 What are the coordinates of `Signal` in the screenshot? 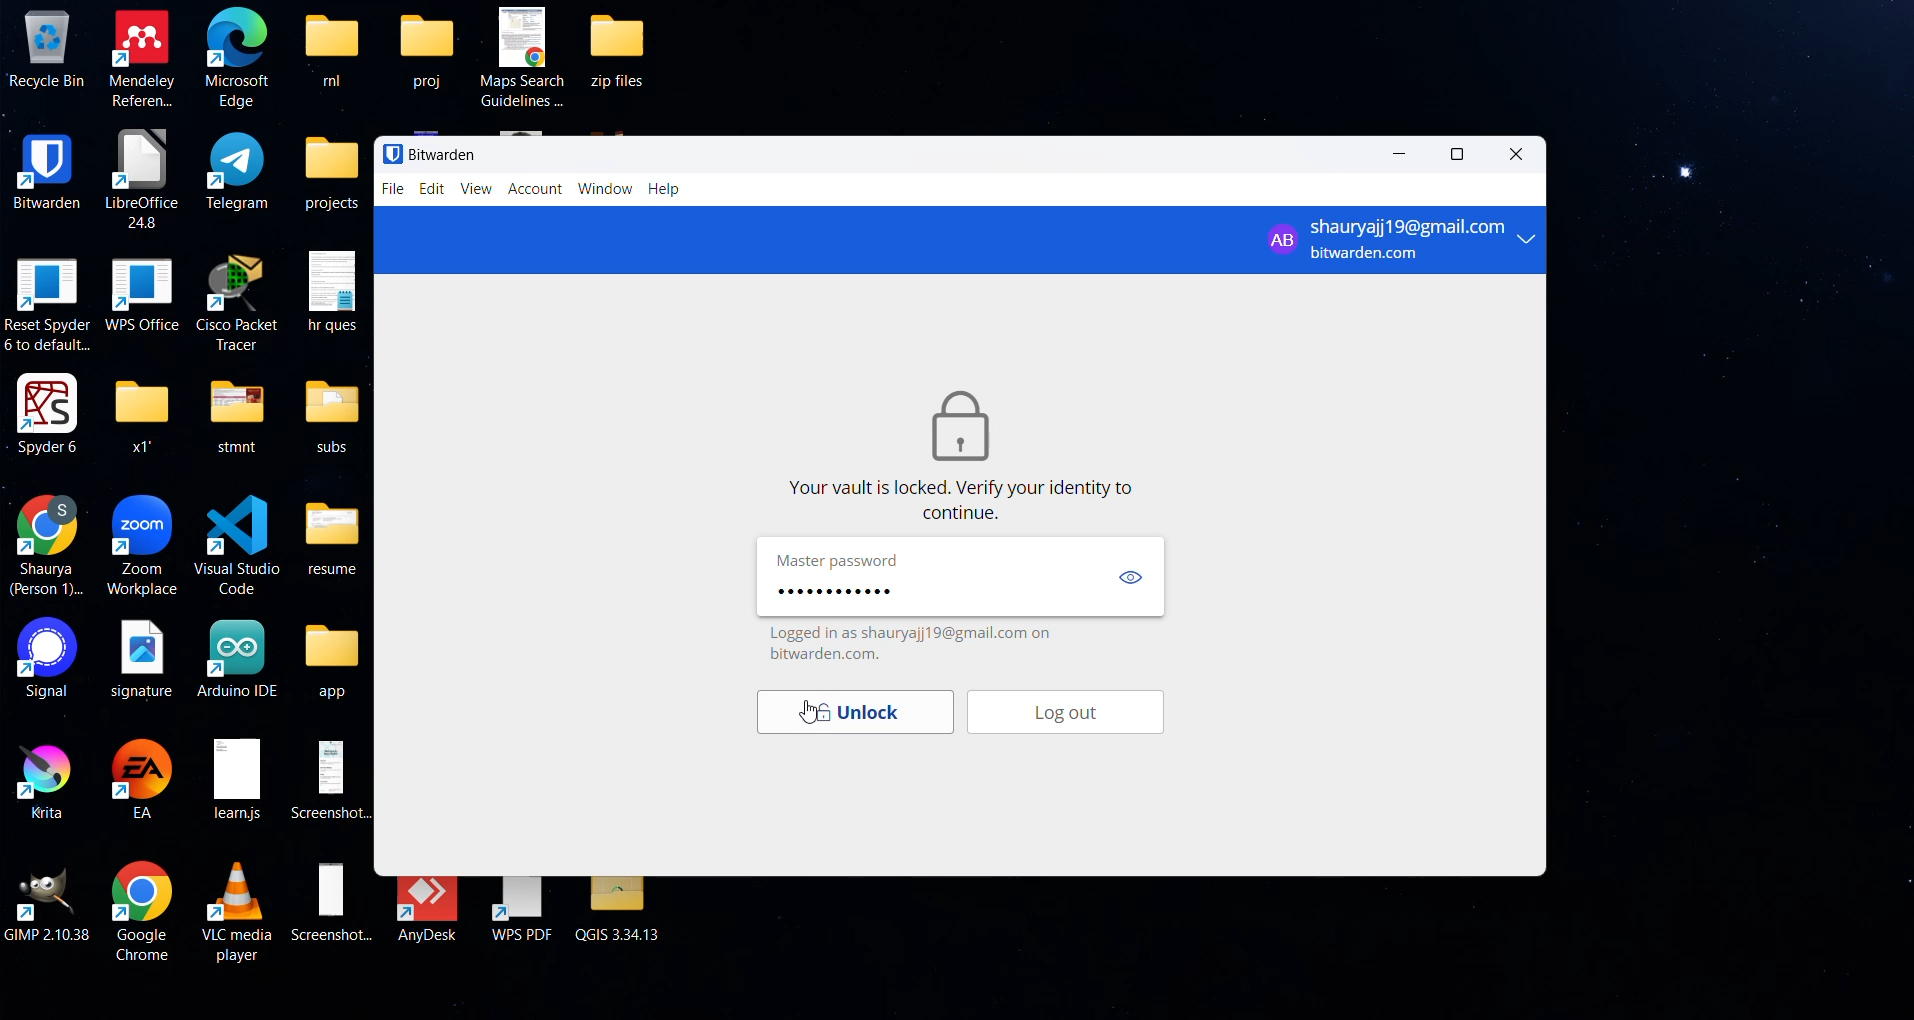 It's located at (40, 659).